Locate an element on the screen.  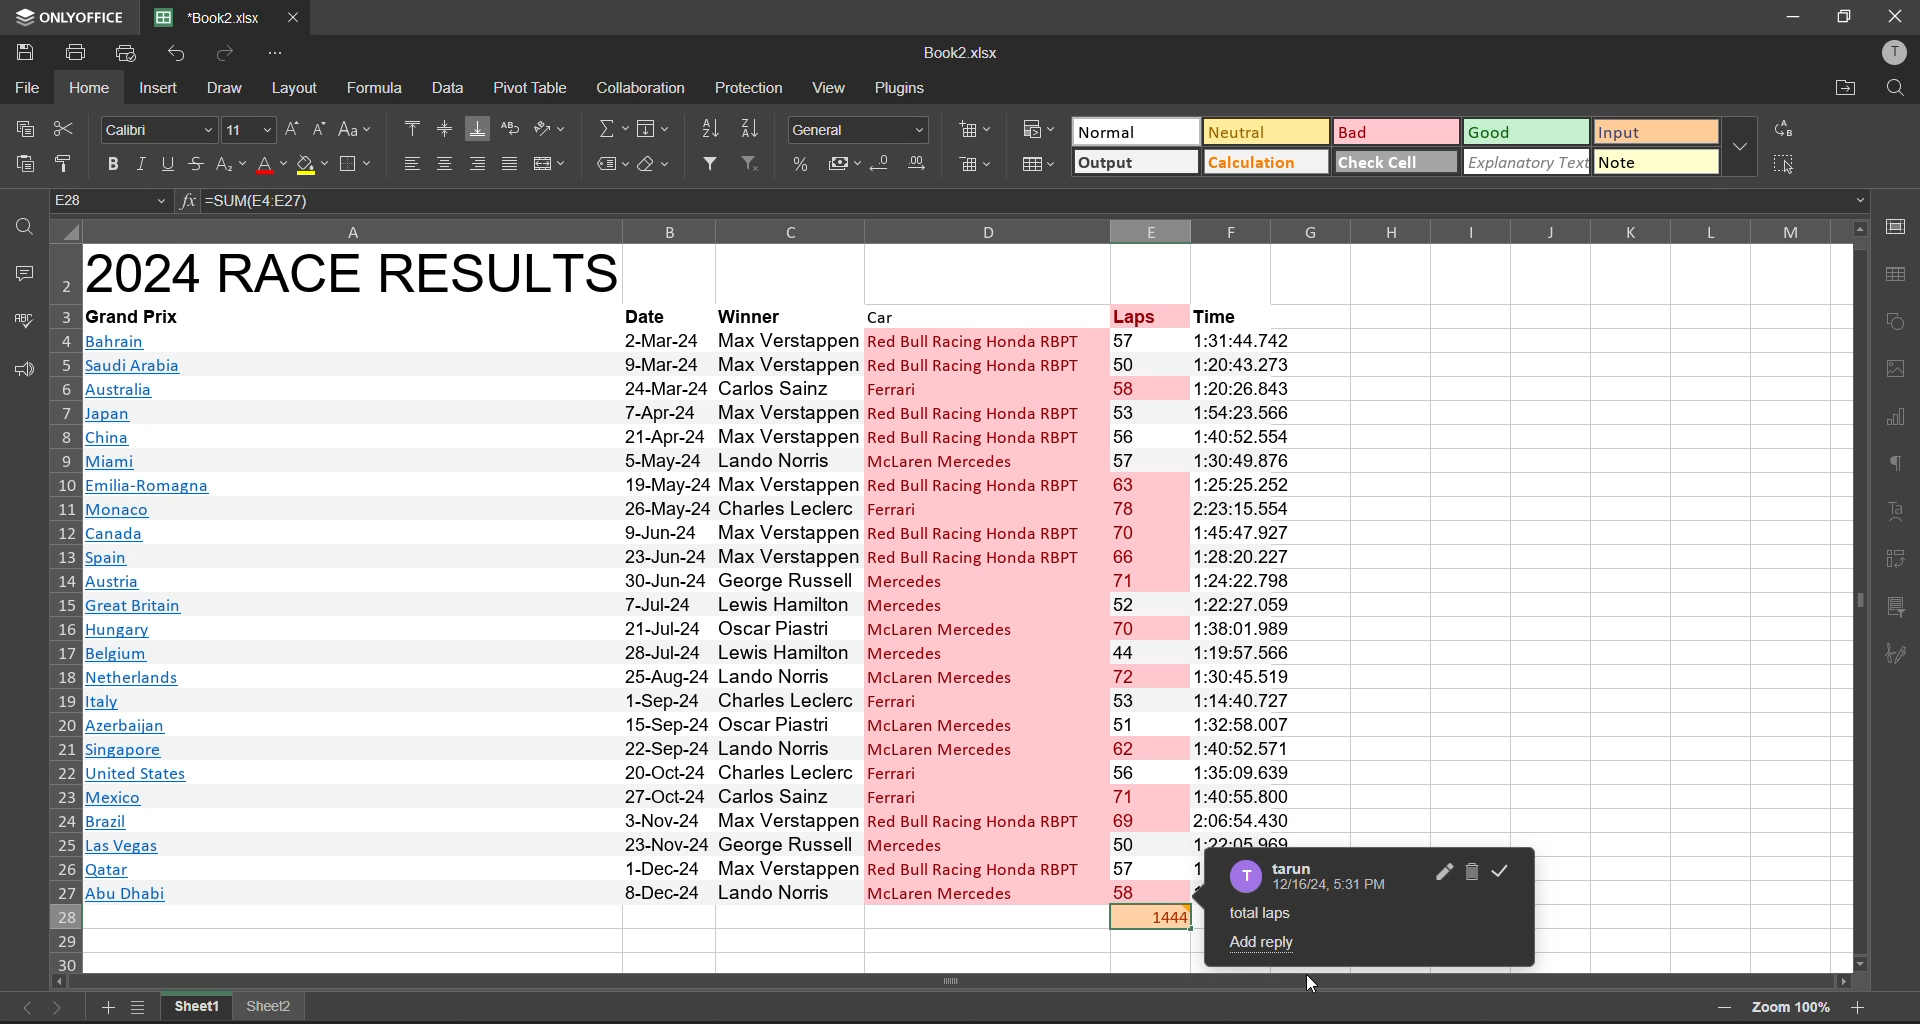
font color is located at coordinates (270, 165).